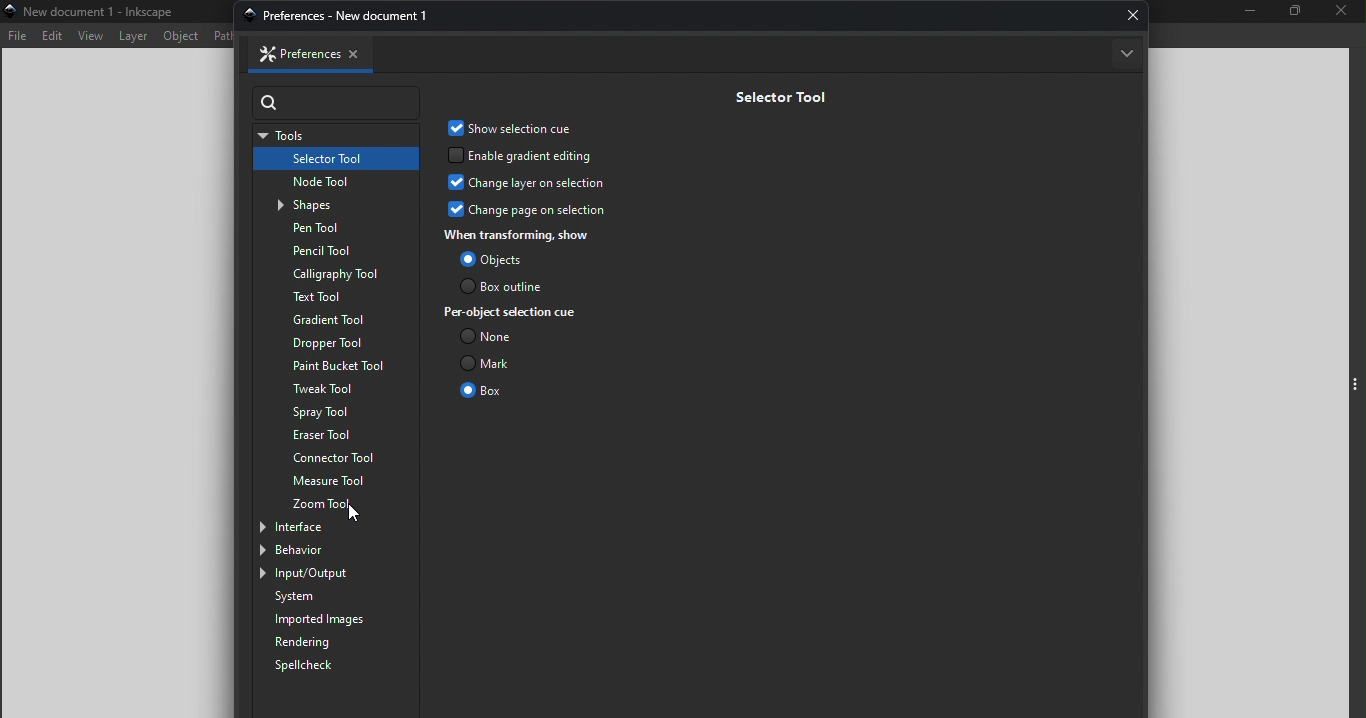 This screenshot has width=1366, height=718. What do you see at coordinates (18, 39) in the screenshot?
I see `File` at bounding box center [18, 39].